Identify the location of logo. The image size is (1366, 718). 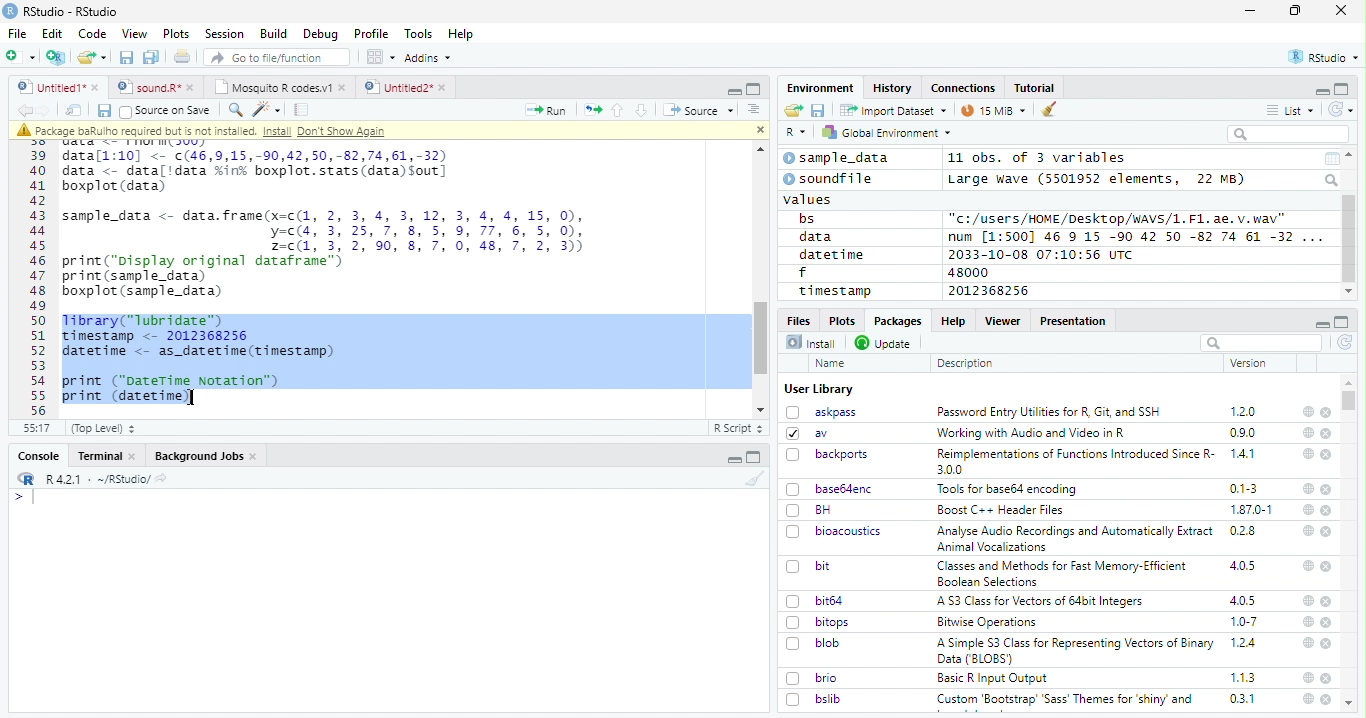
(10, 11).